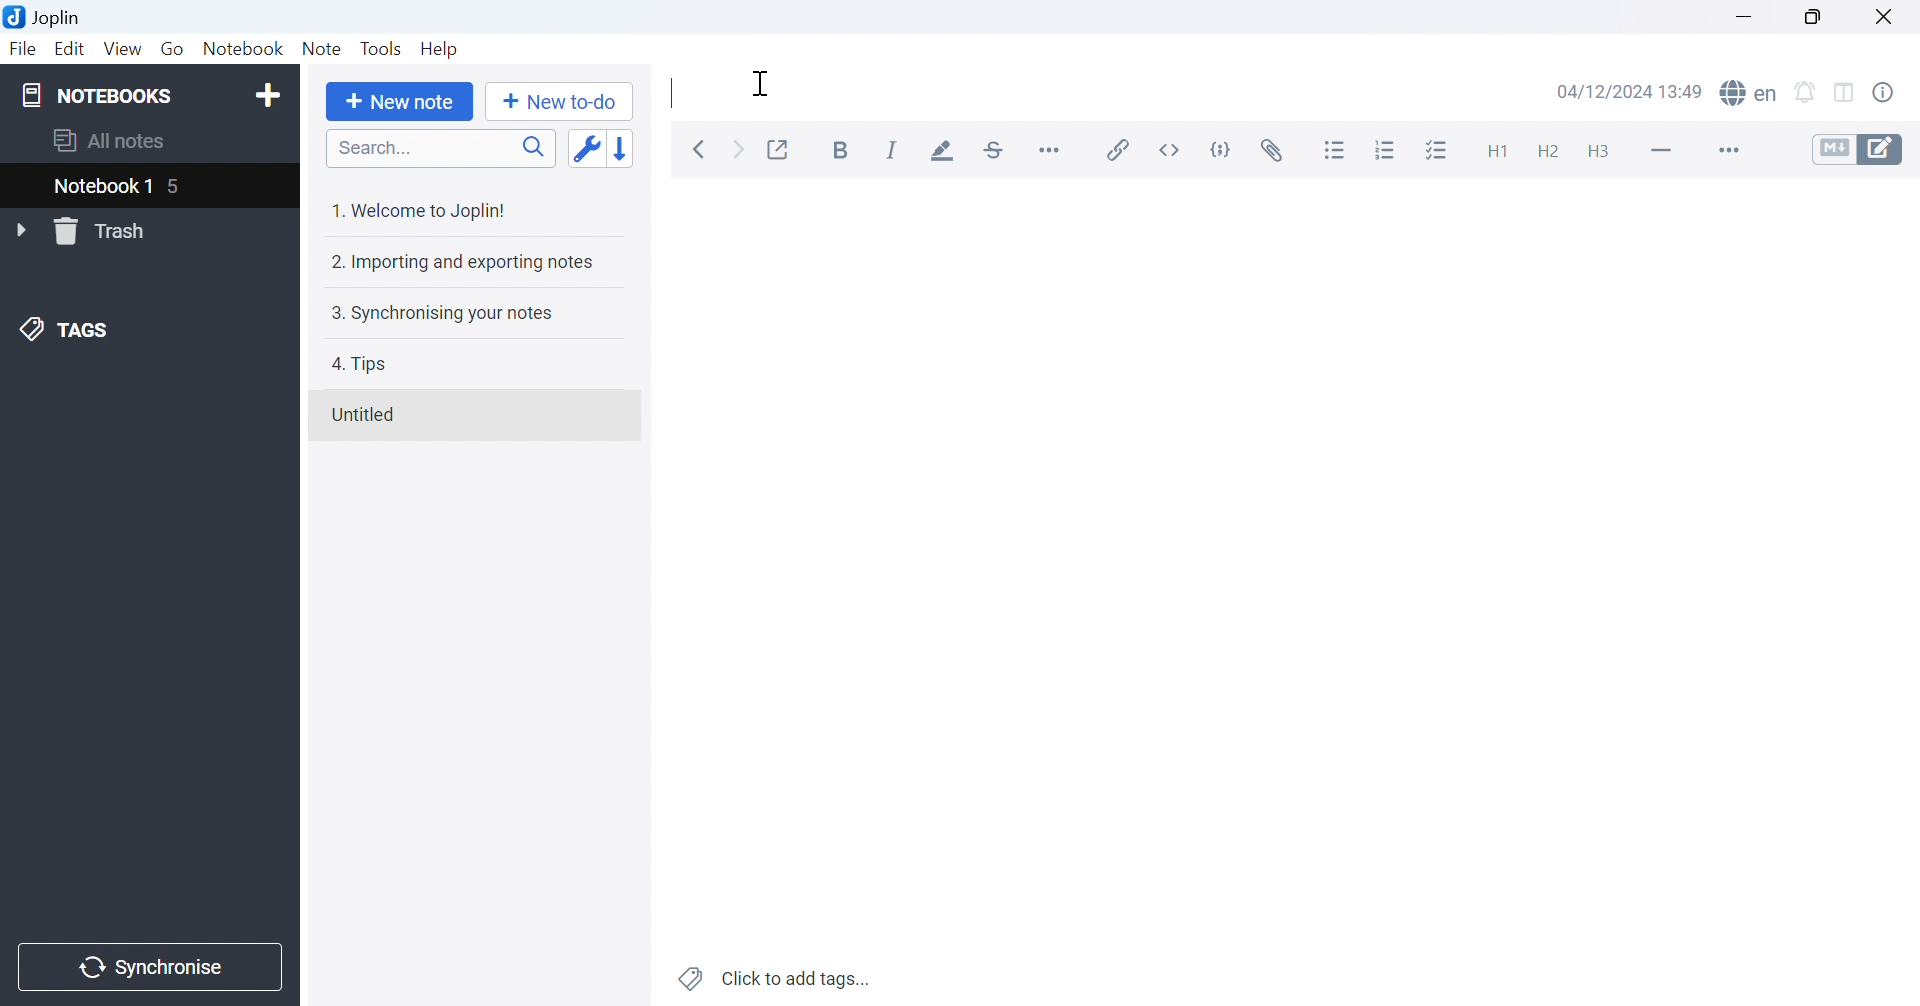  Describe the element at coordinates (1865, 149) in the screenshot. I see `Toggle editors` at that location.